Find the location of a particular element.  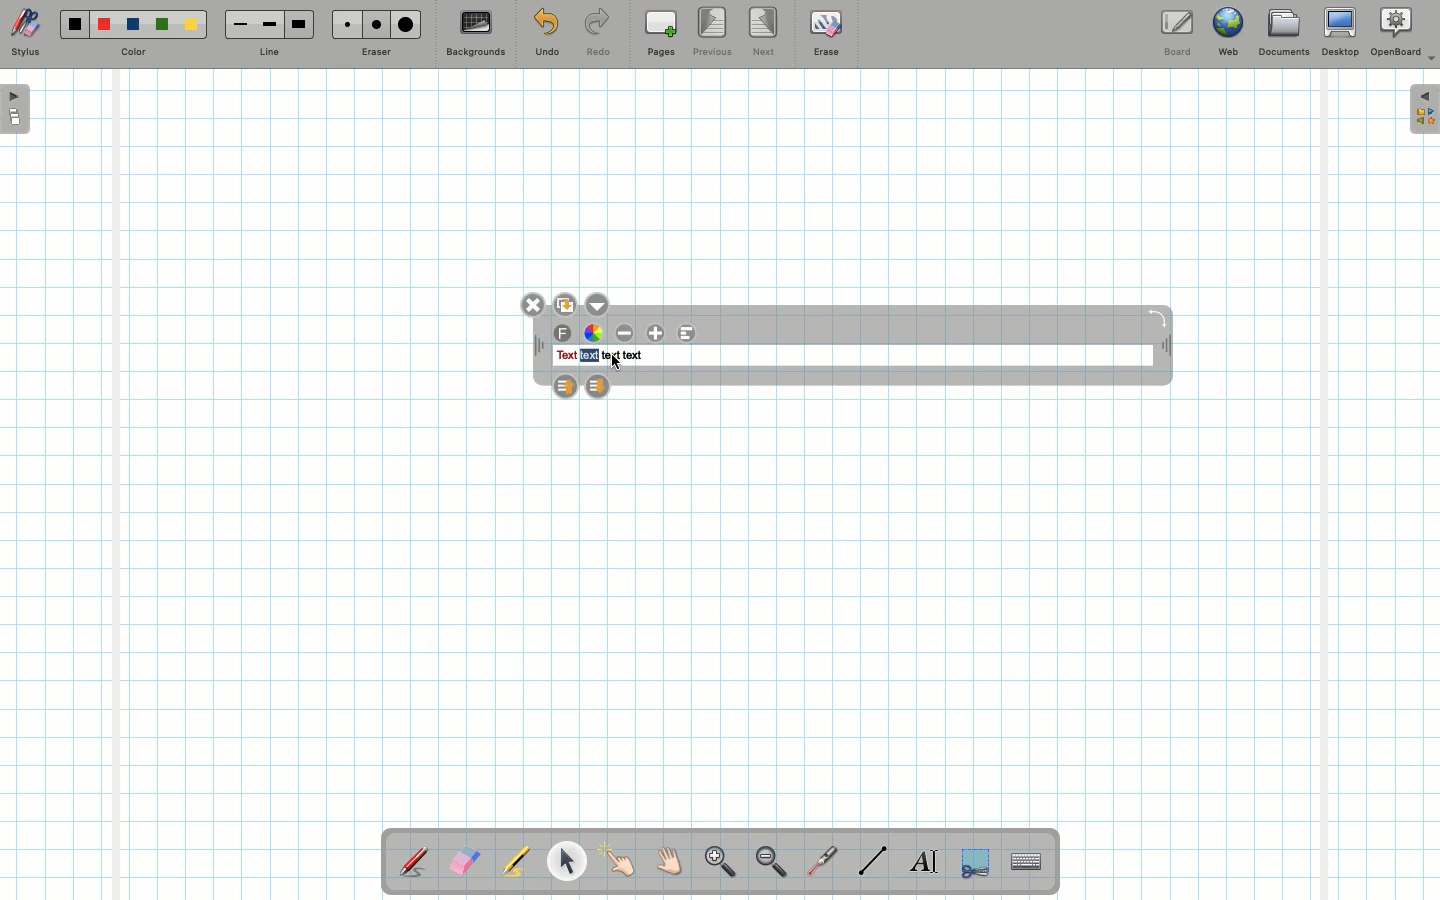

Decrease font size is located at coordinates (626, 333).